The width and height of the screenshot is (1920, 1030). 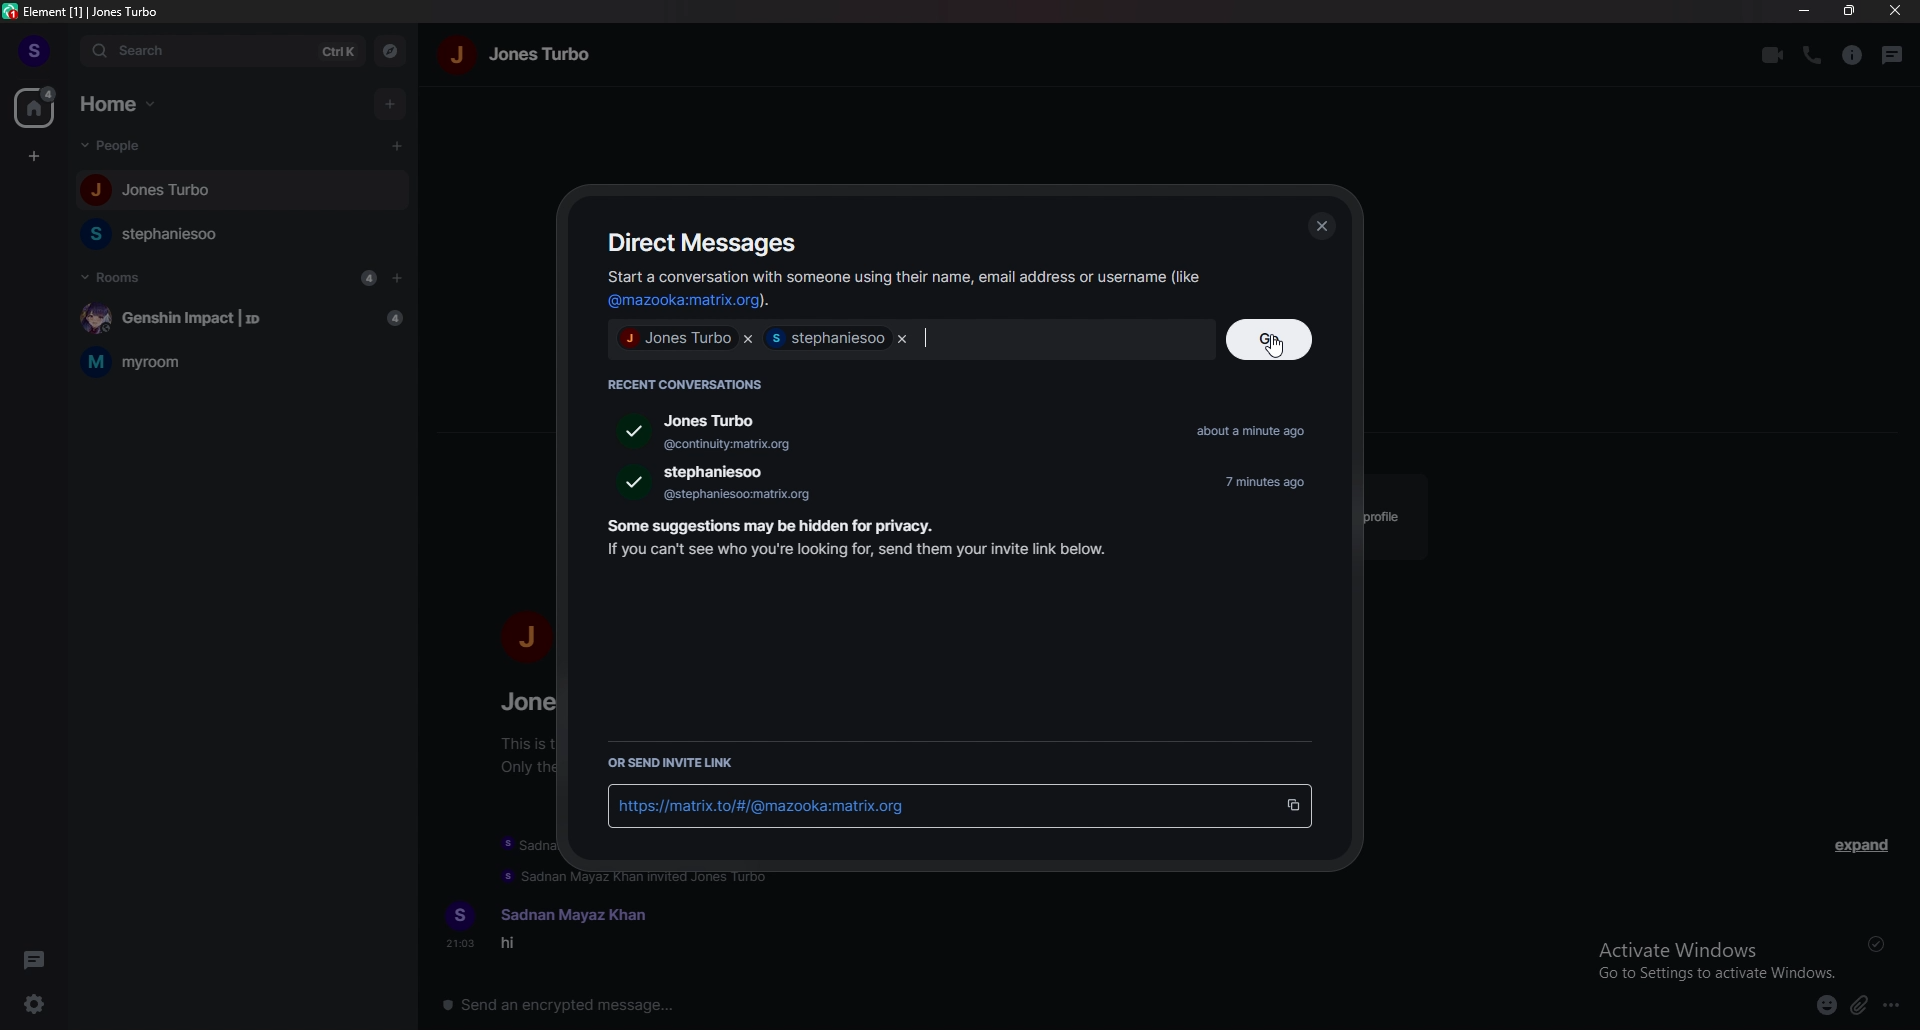 I want to click on add, so click(x=390, y=103).